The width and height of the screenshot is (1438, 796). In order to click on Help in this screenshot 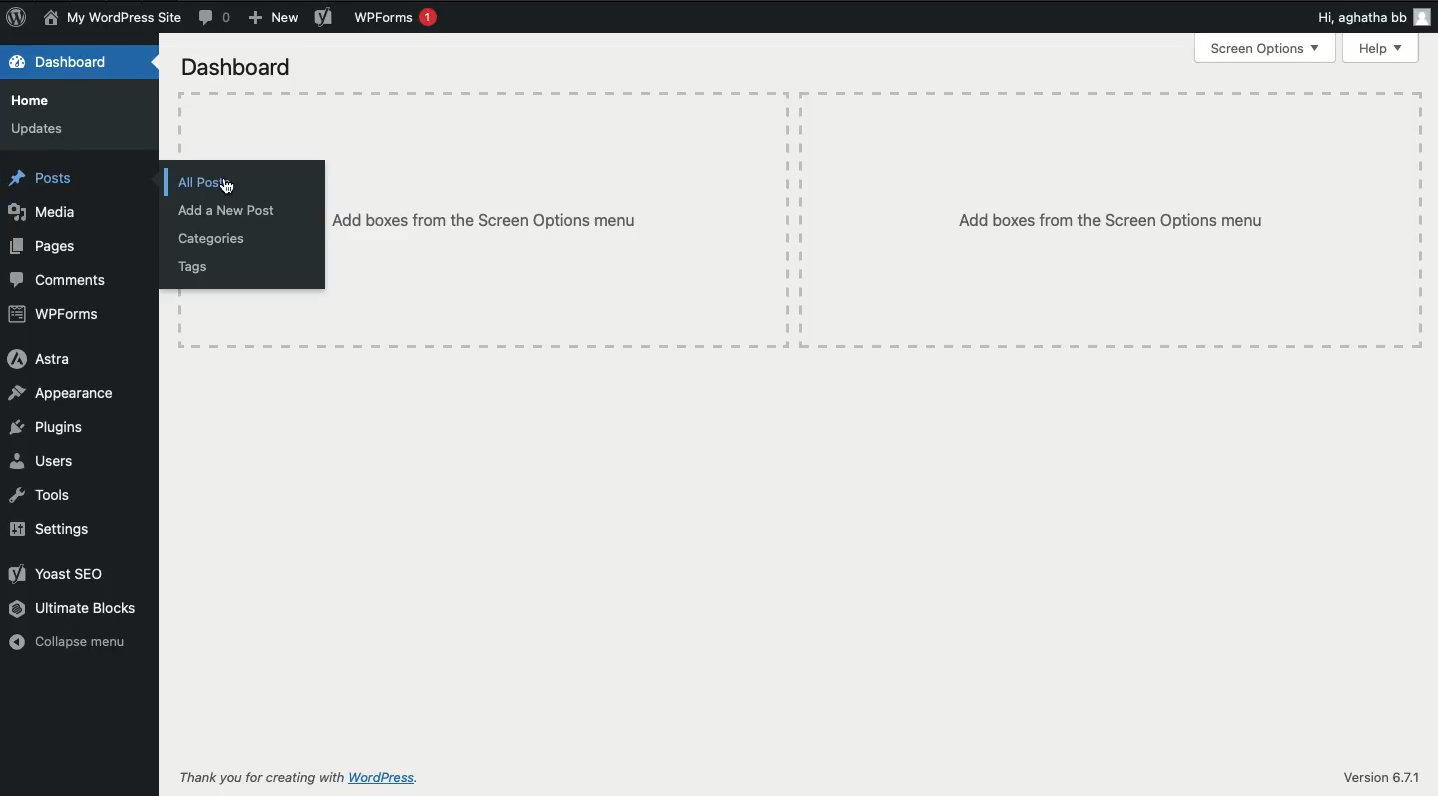, I will do `click(1378, 49)`.